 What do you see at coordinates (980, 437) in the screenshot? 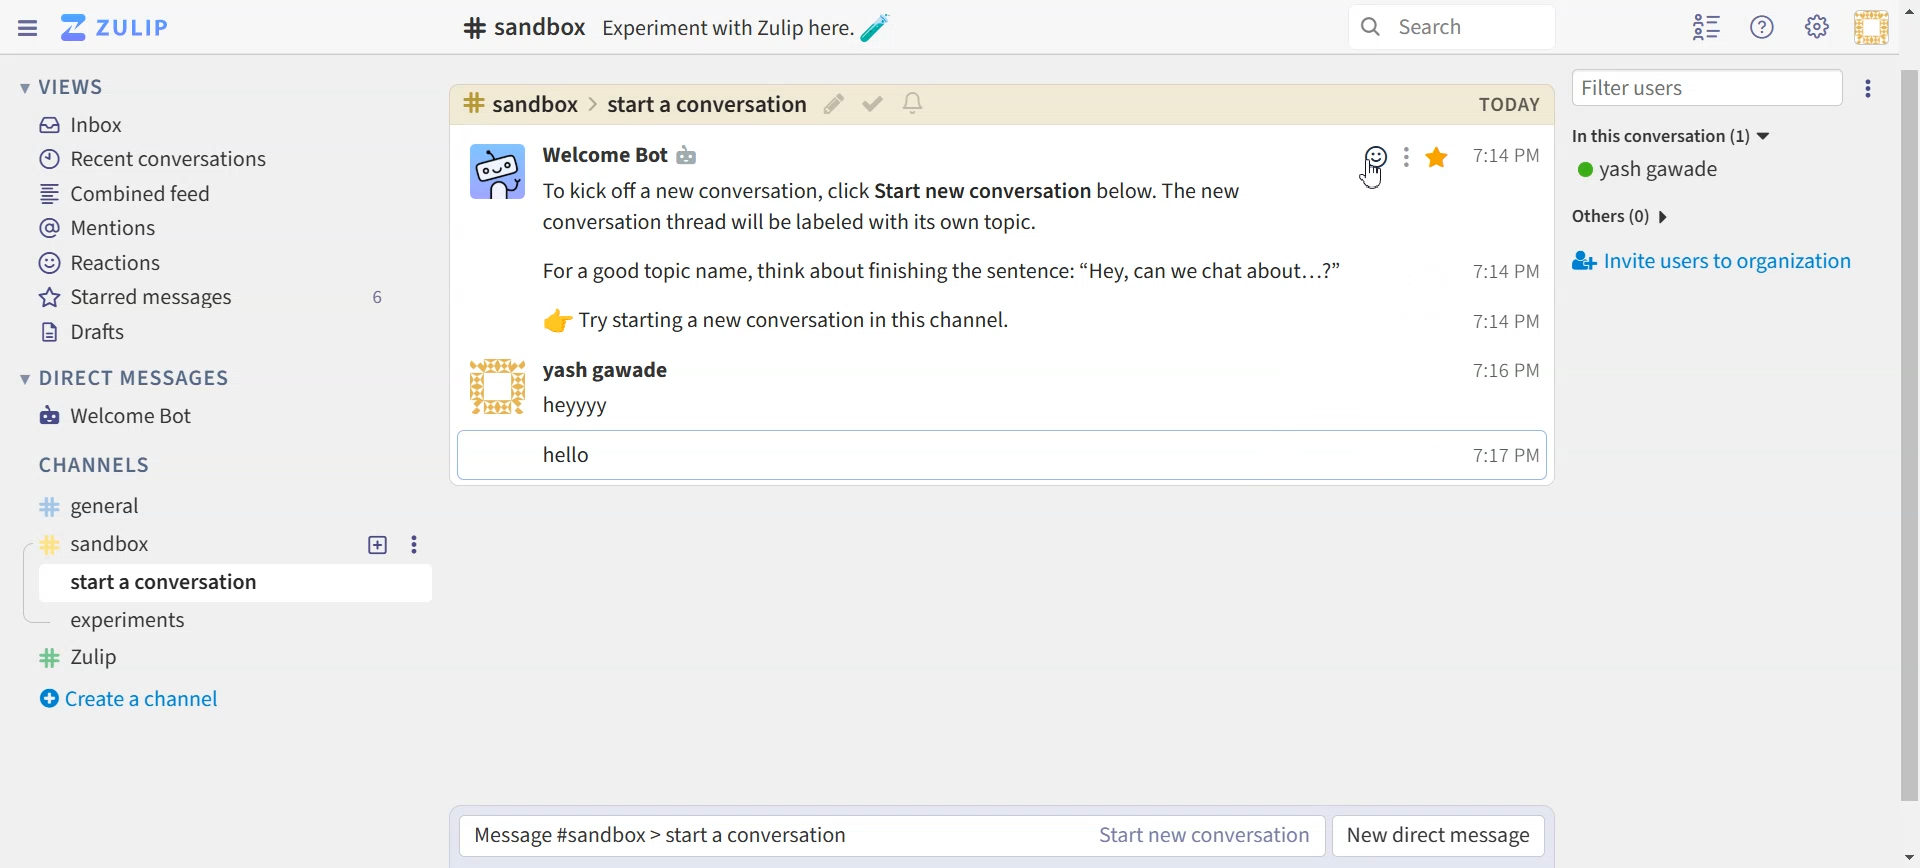
I see `Text` at bounding box center [980, 437].